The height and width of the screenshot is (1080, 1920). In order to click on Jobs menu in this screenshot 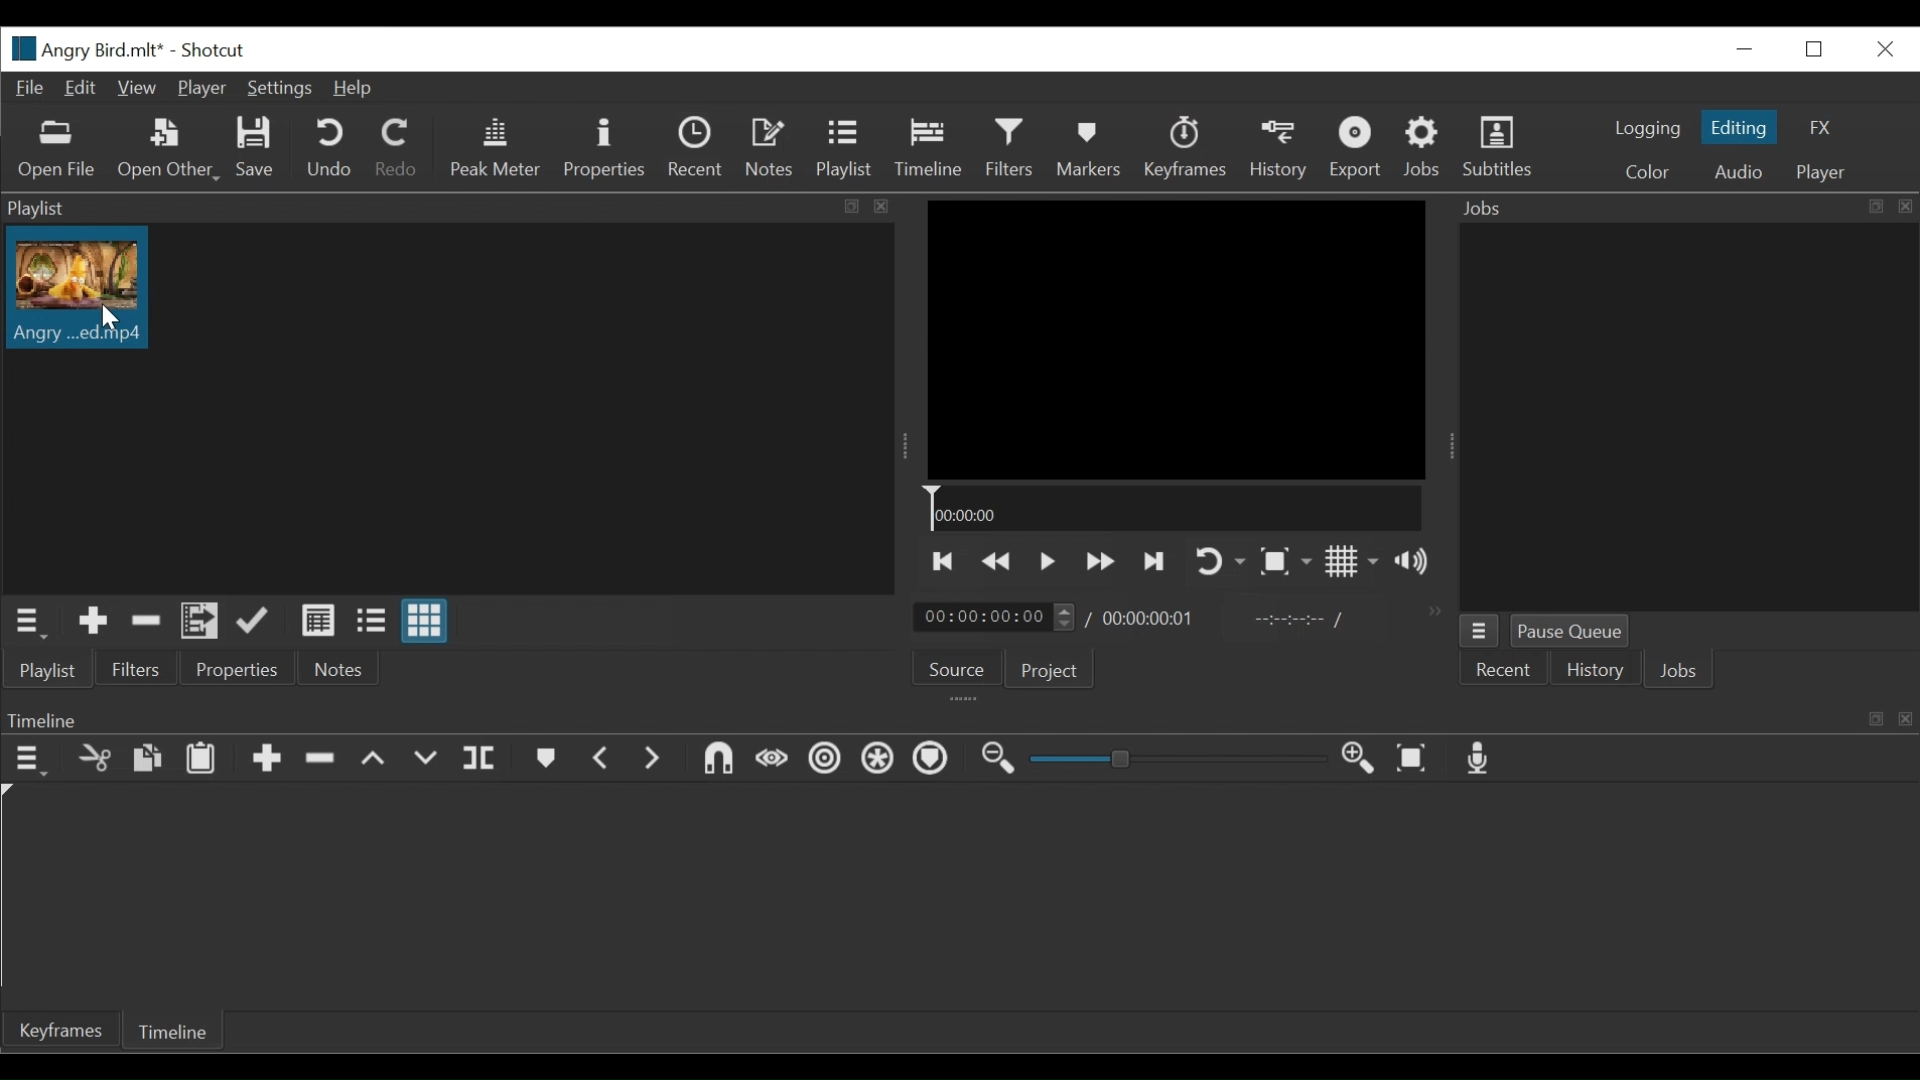, I will do `click(1480, 631)`.